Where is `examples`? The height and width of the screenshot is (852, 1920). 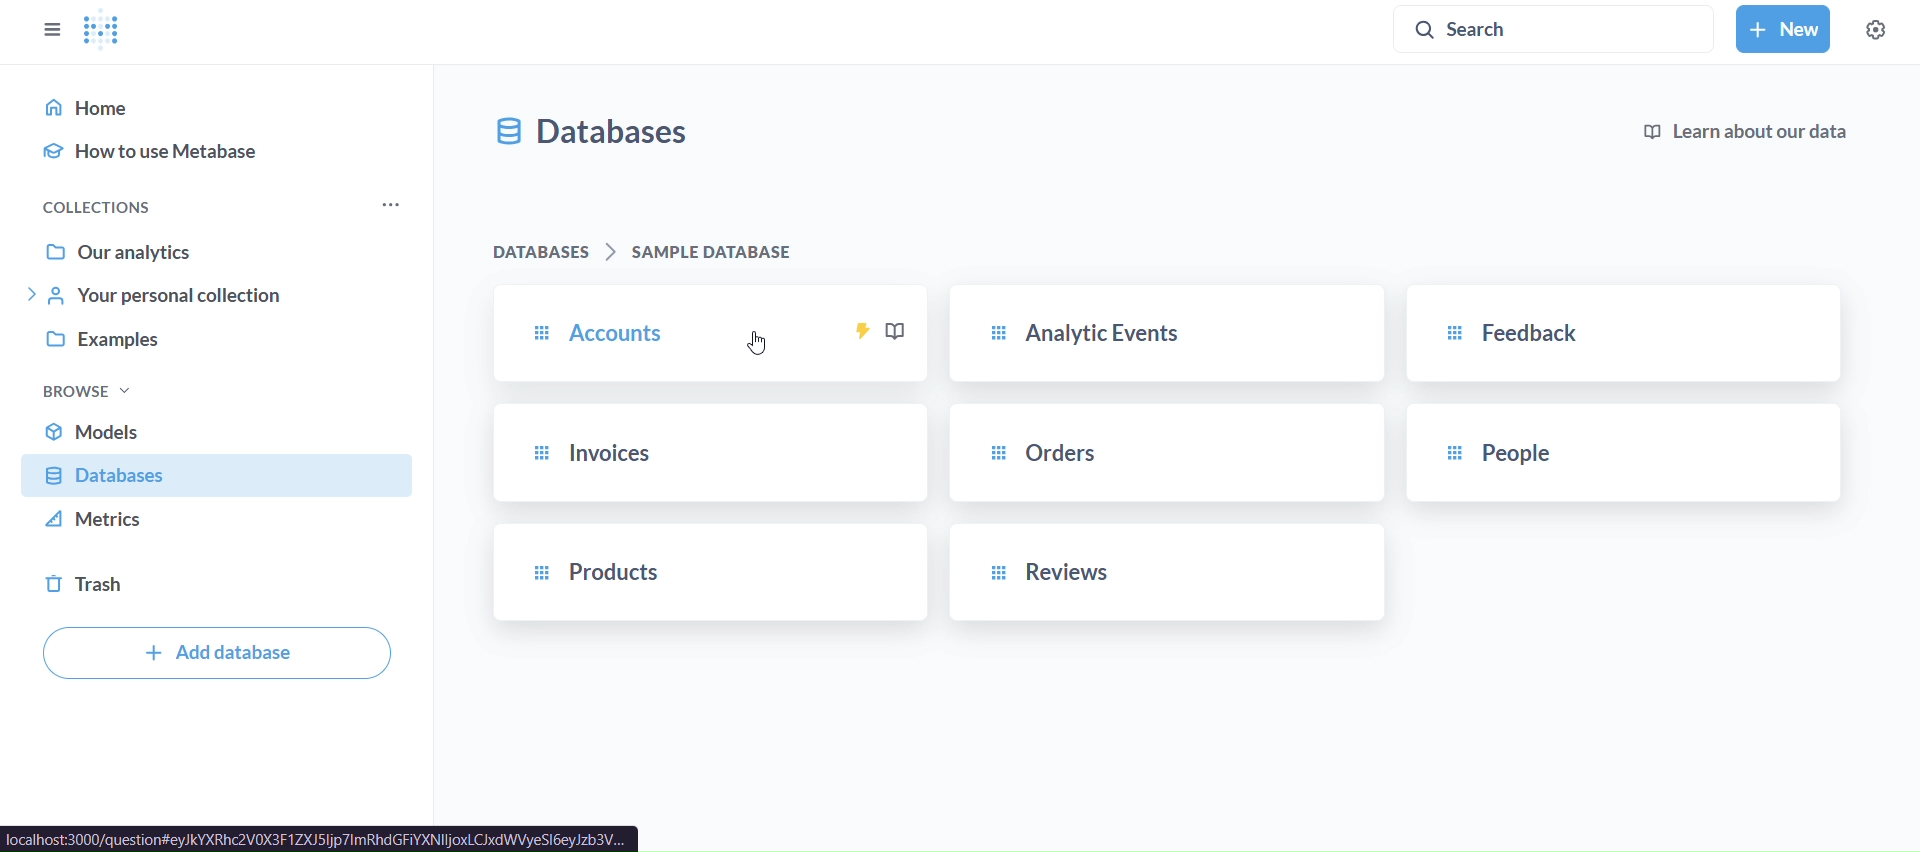
examples is located at coordinates (220, 348).